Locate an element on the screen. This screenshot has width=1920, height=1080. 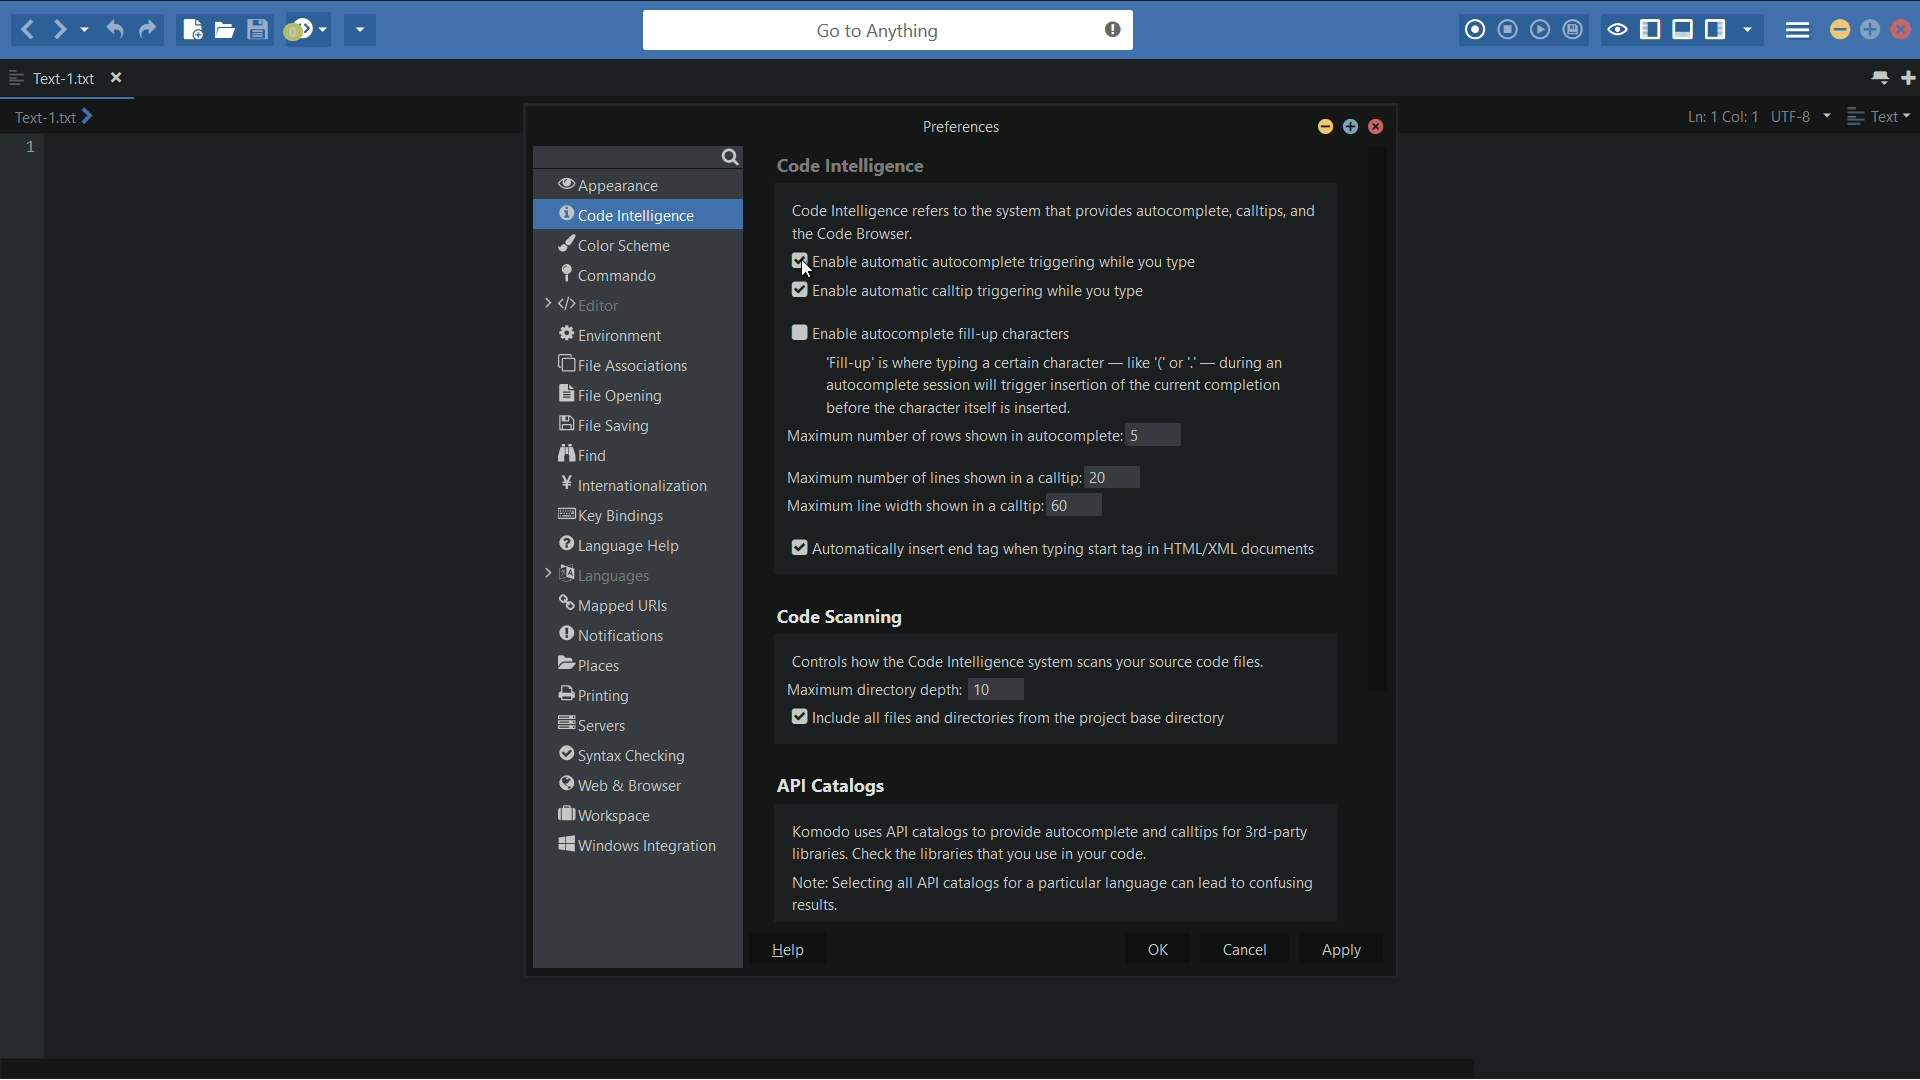
Controls how the Code Intelligence system scans your source code files. is located at coordinates (1054, 657).